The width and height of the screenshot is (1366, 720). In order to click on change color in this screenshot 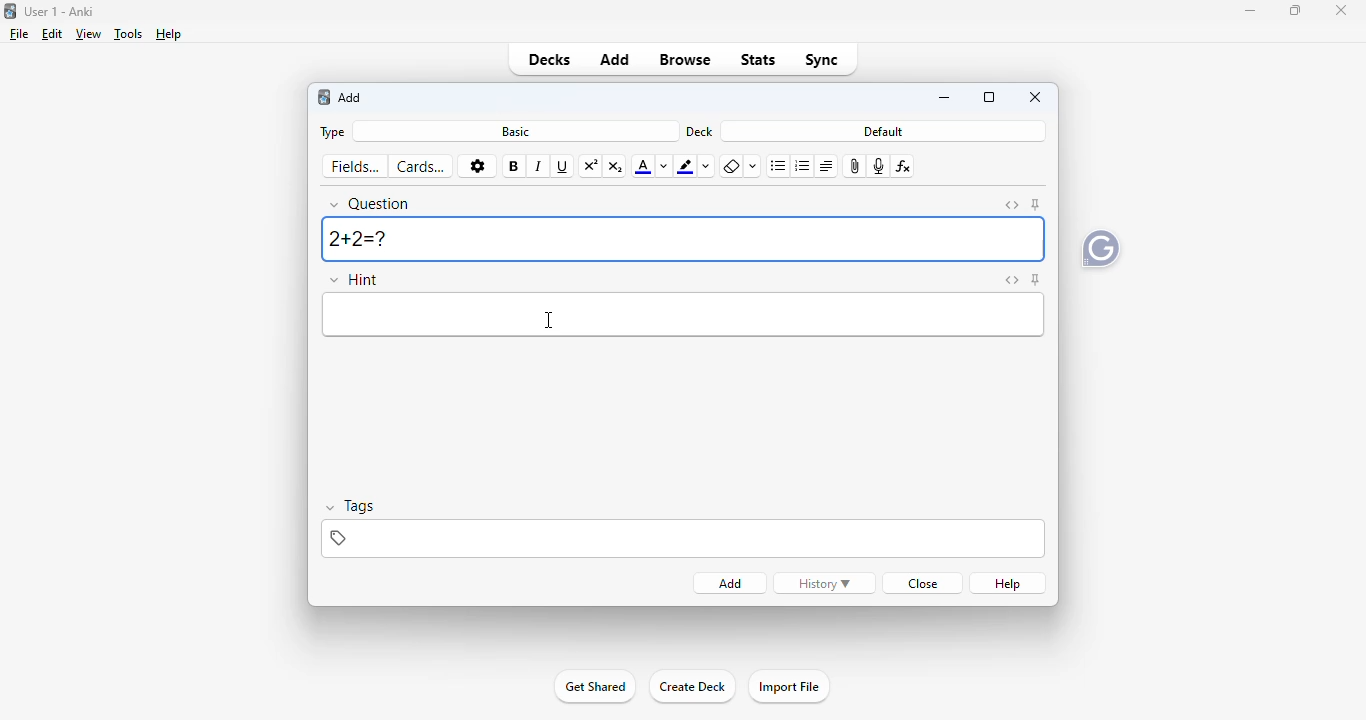, I will do `click(707, 167)`.